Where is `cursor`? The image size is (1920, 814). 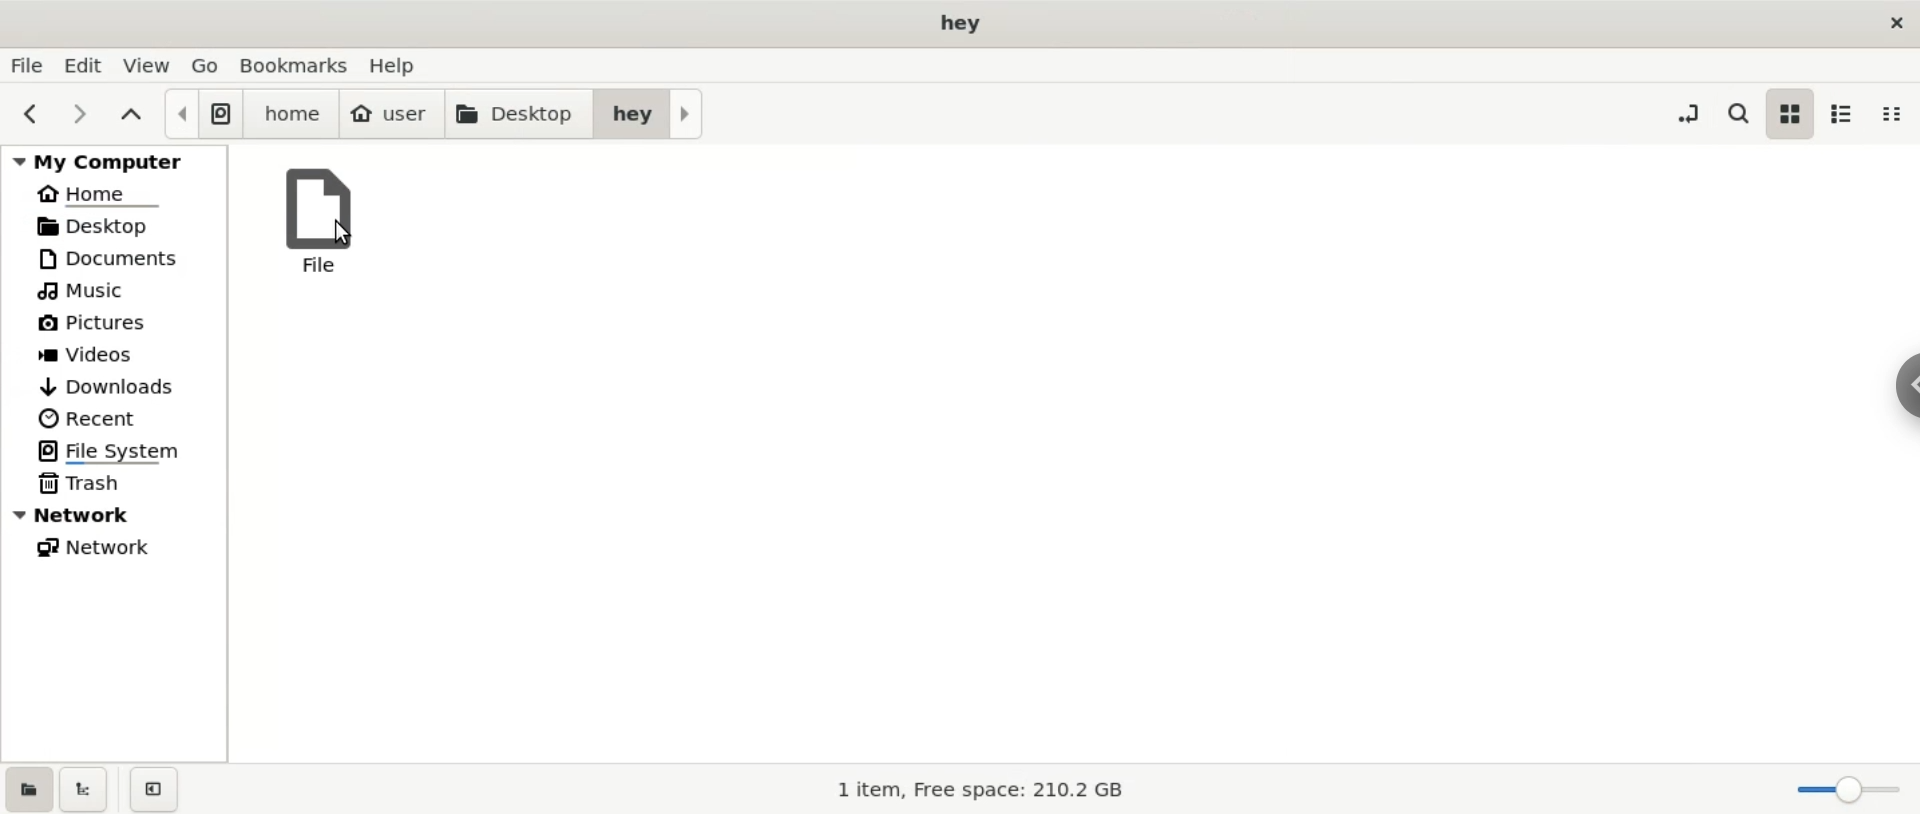 cursor is located at coordinates (345, 233).